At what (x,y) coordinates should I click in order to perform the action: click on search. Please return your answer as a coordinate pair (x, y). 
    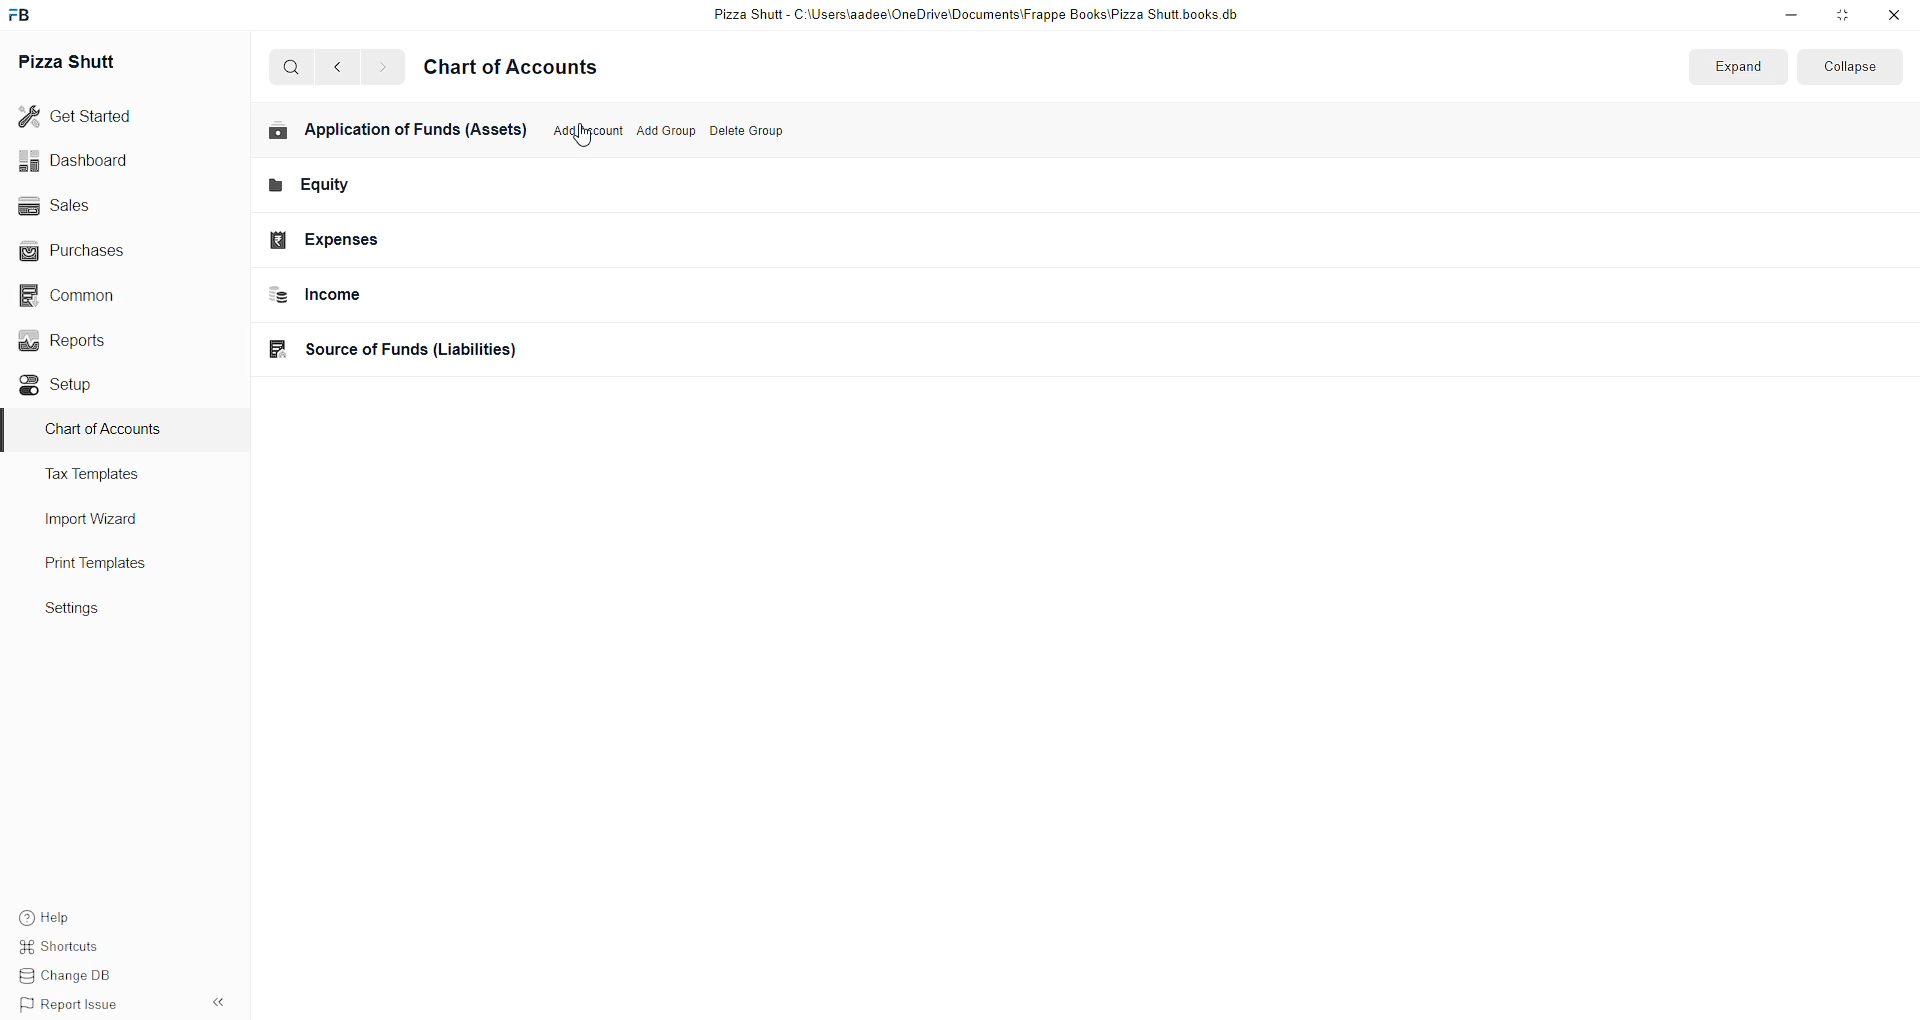
    Looking at the image, I should click on (292, 69).